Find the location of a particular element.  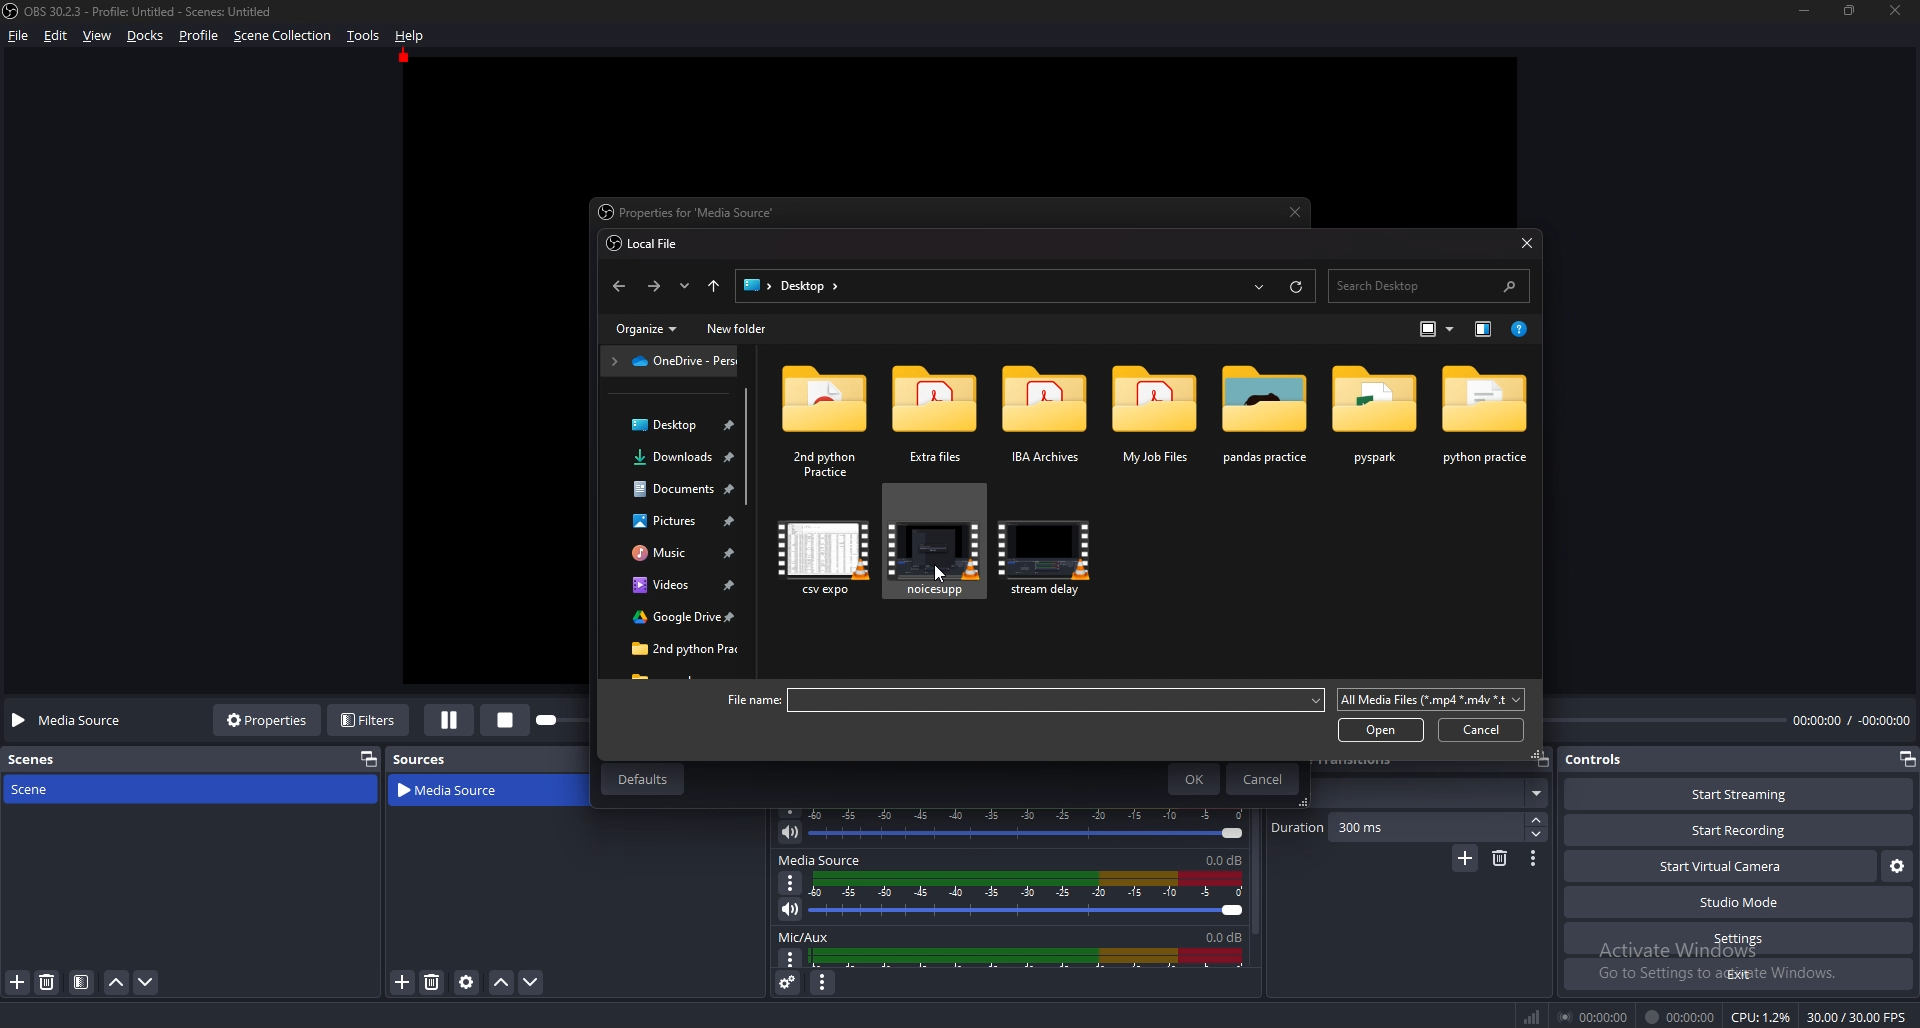

Remove configurable transitions is located at coordinates (1501, 857).